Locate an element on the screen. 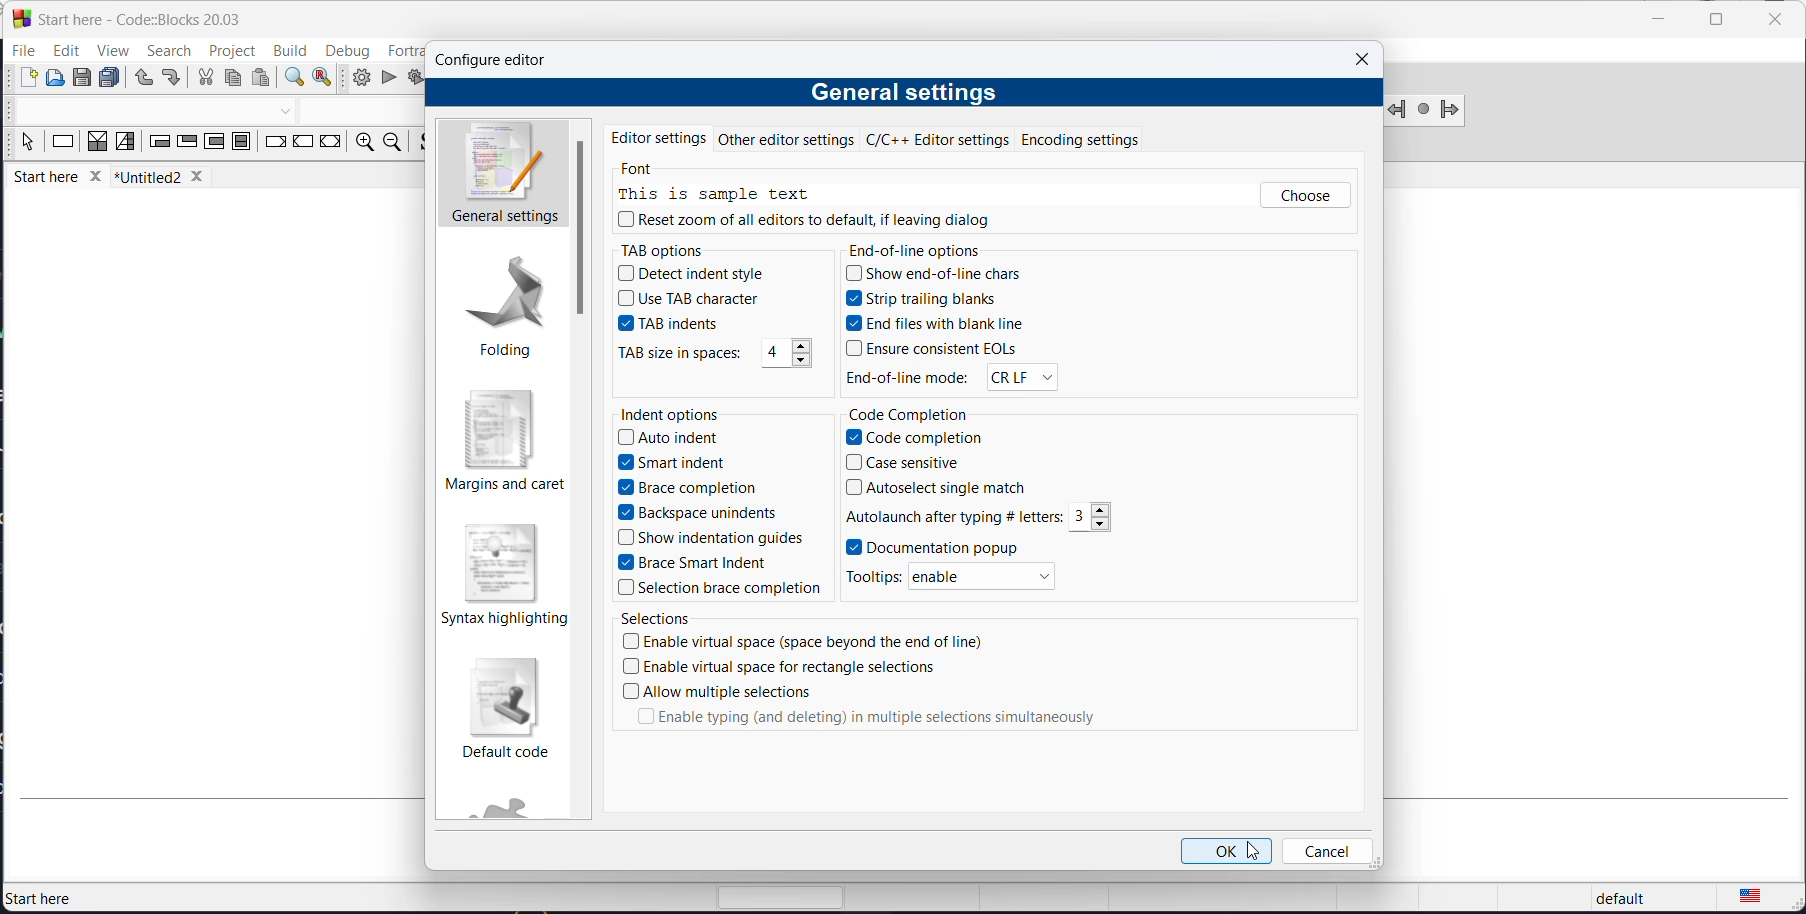 The image size is (1806, 914). ensure consistent EOLs is located at coordinates (935, 348).